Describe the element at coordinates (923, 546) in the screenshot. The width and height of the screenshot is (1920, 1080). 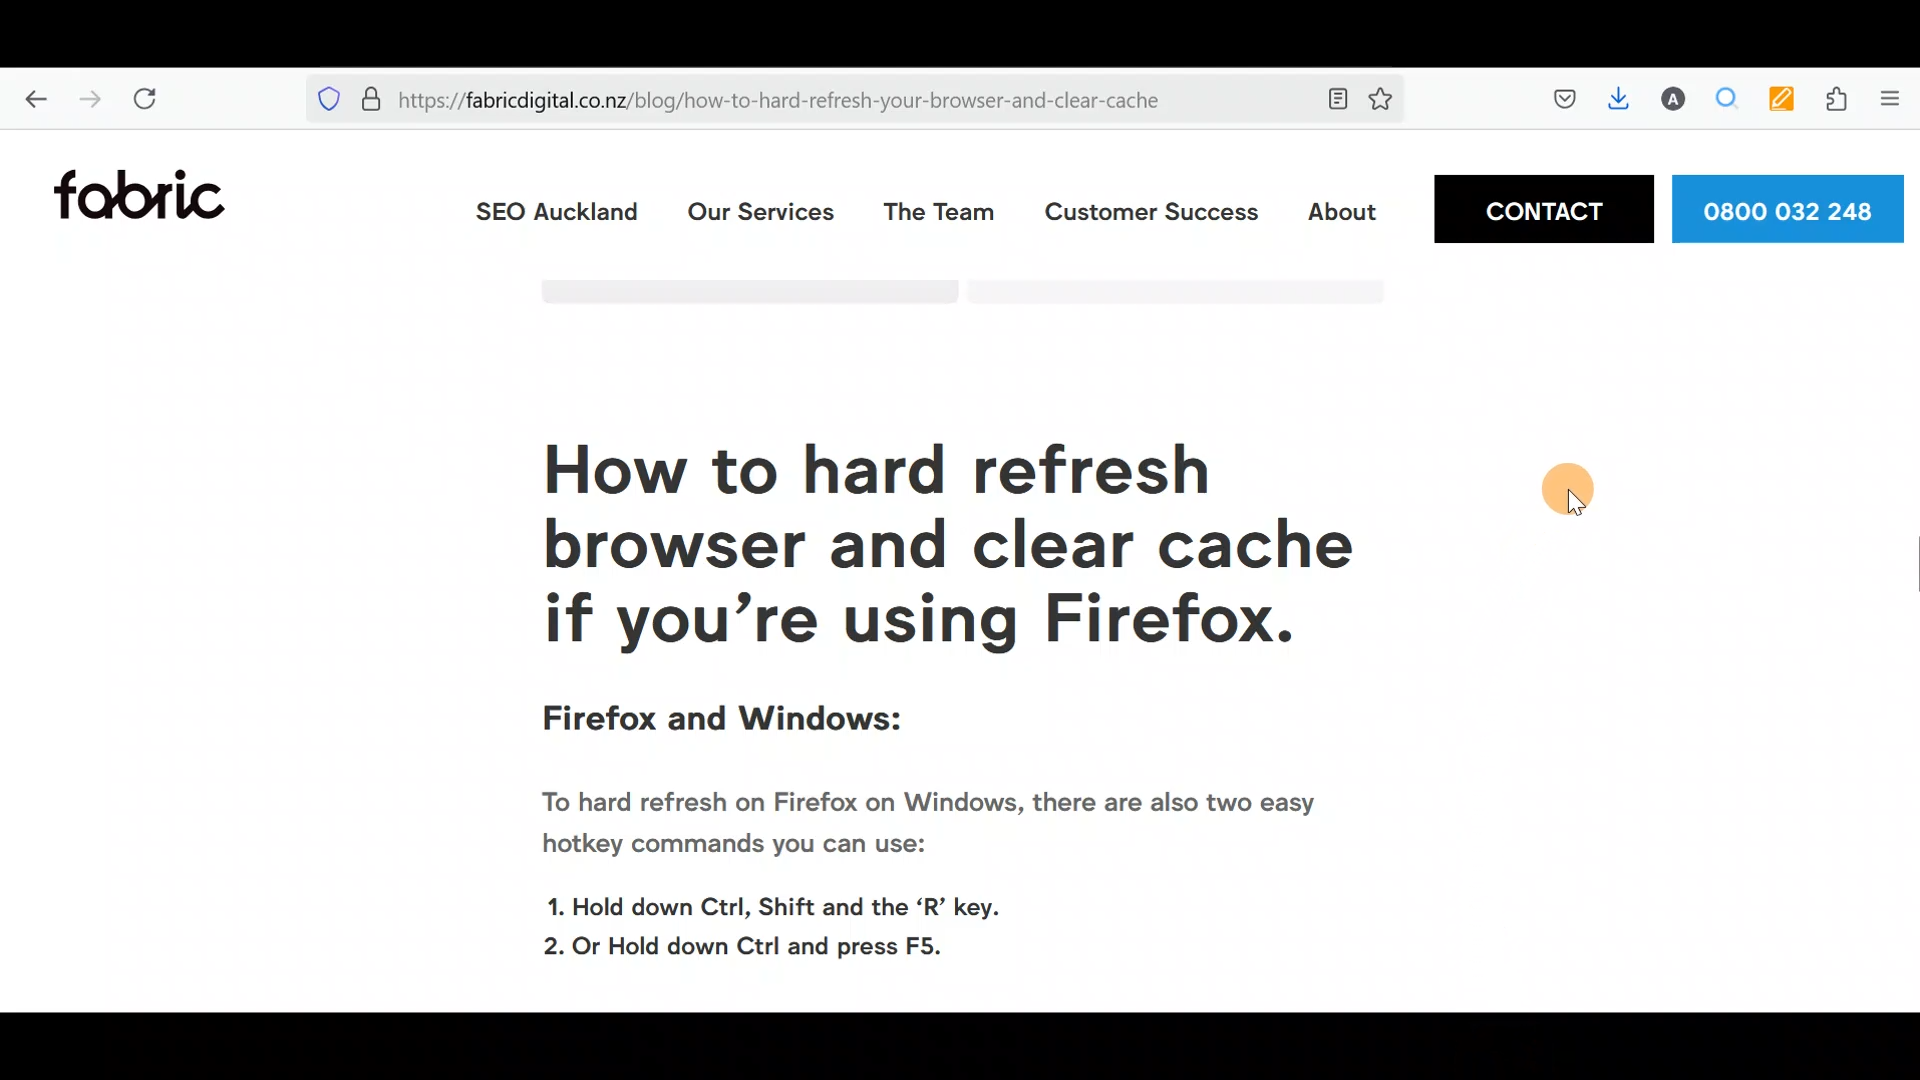
I see `How to hard refresh your browser and clear cache if you're using Firefox` at that location.